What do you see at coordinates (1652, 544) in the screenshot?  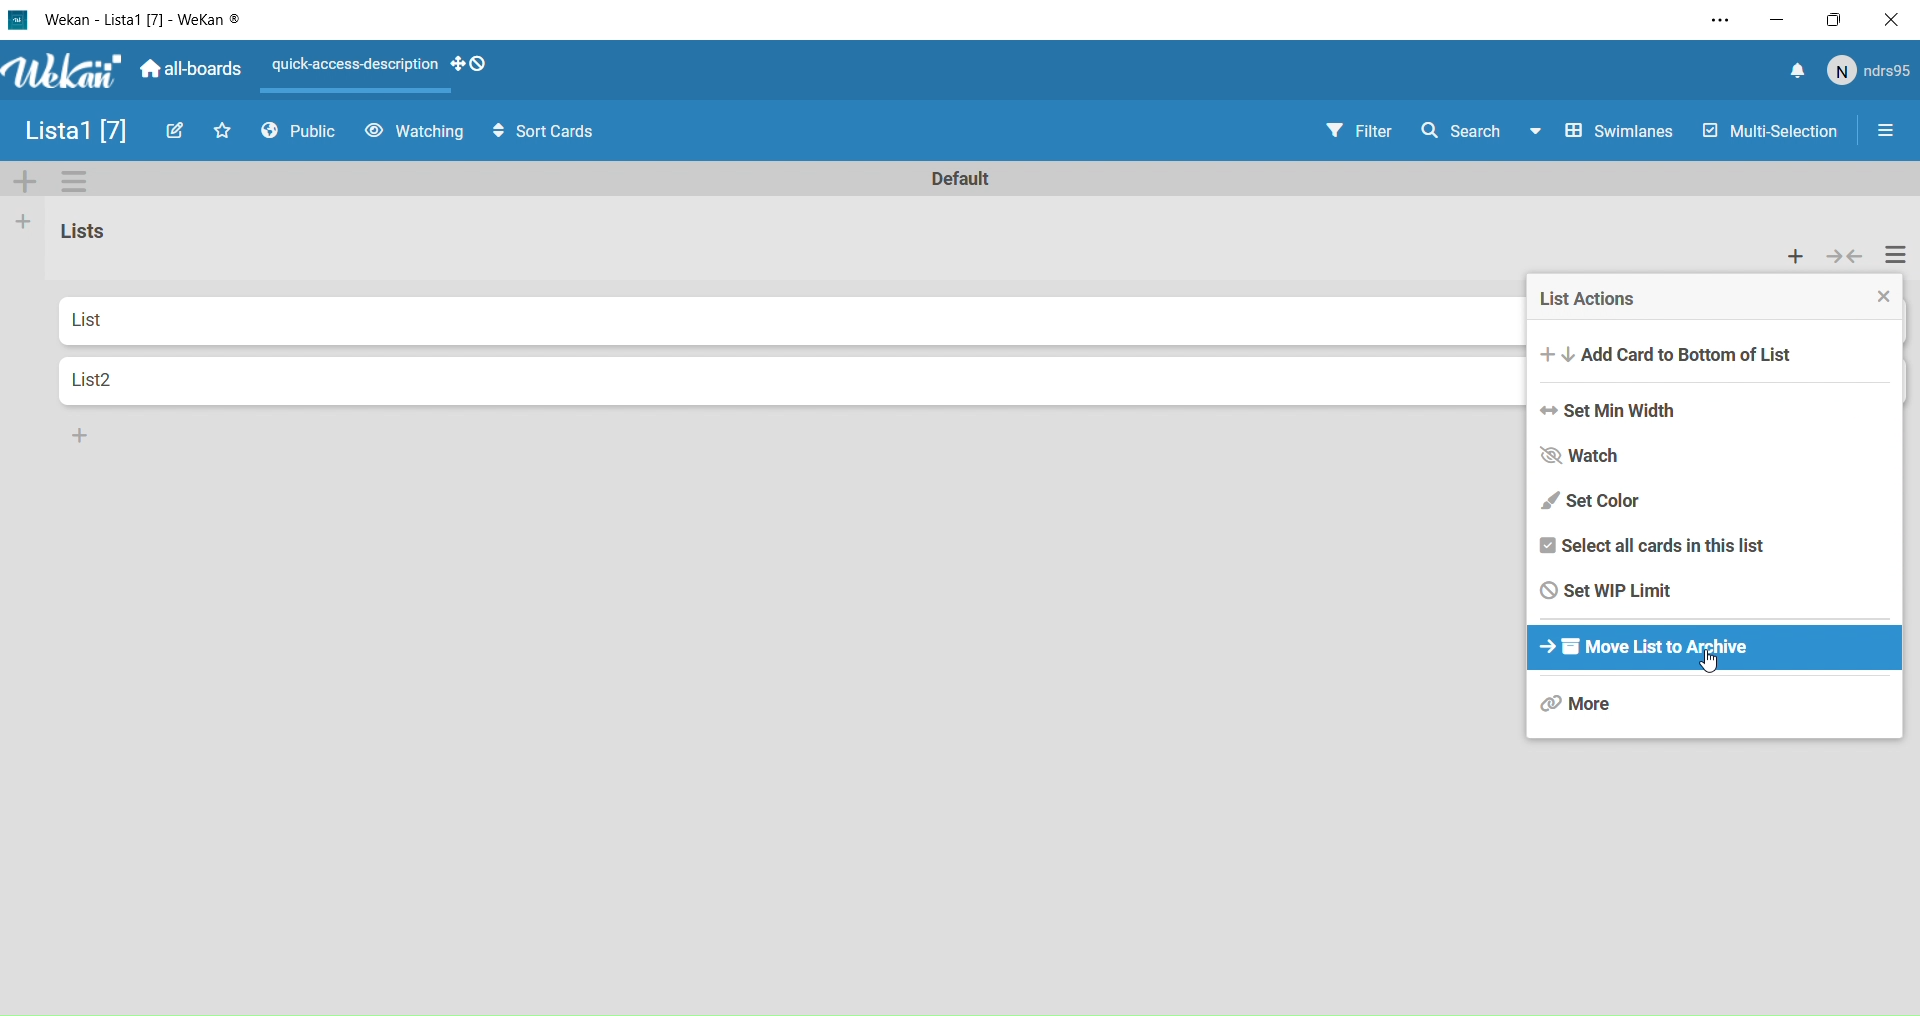 I see `Select all cards in this list` at bounding box center [1652, 544].